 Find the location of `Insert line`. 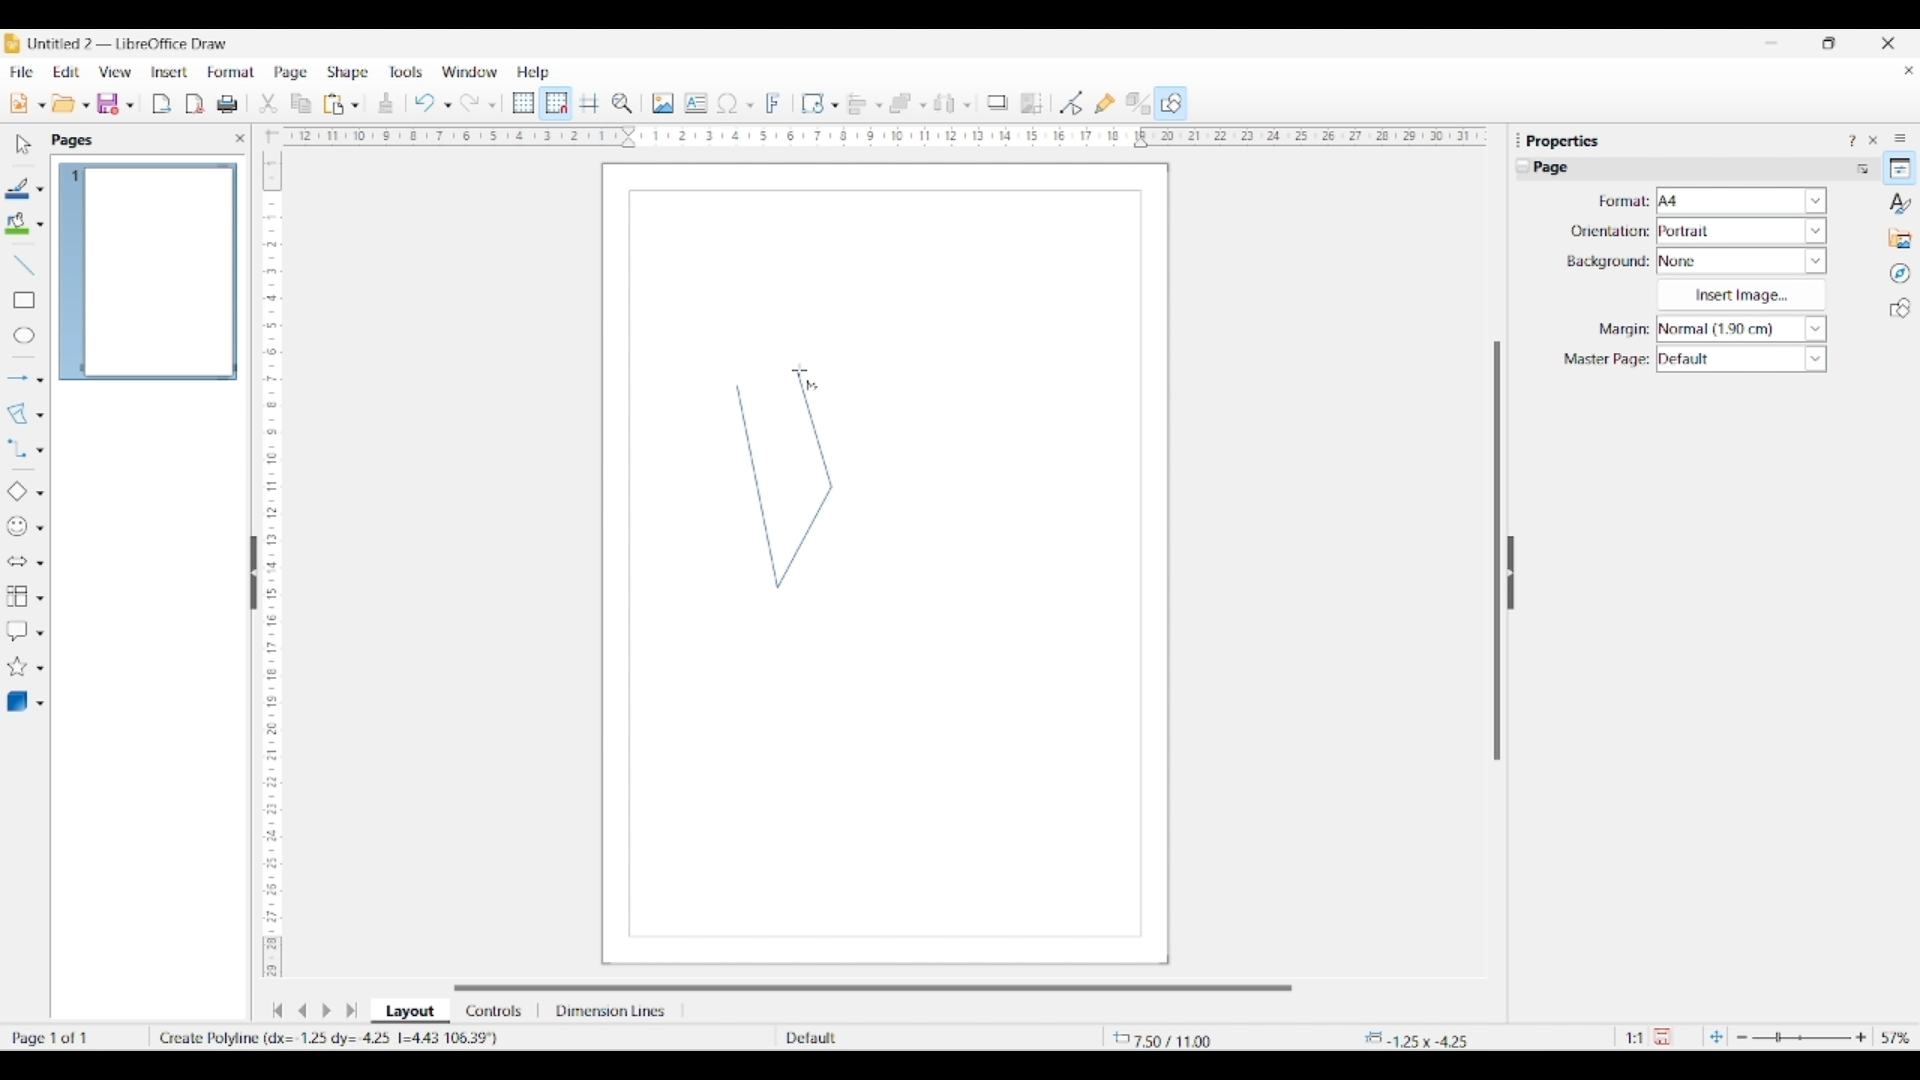

Insert line is located at coordinates (23, 264).